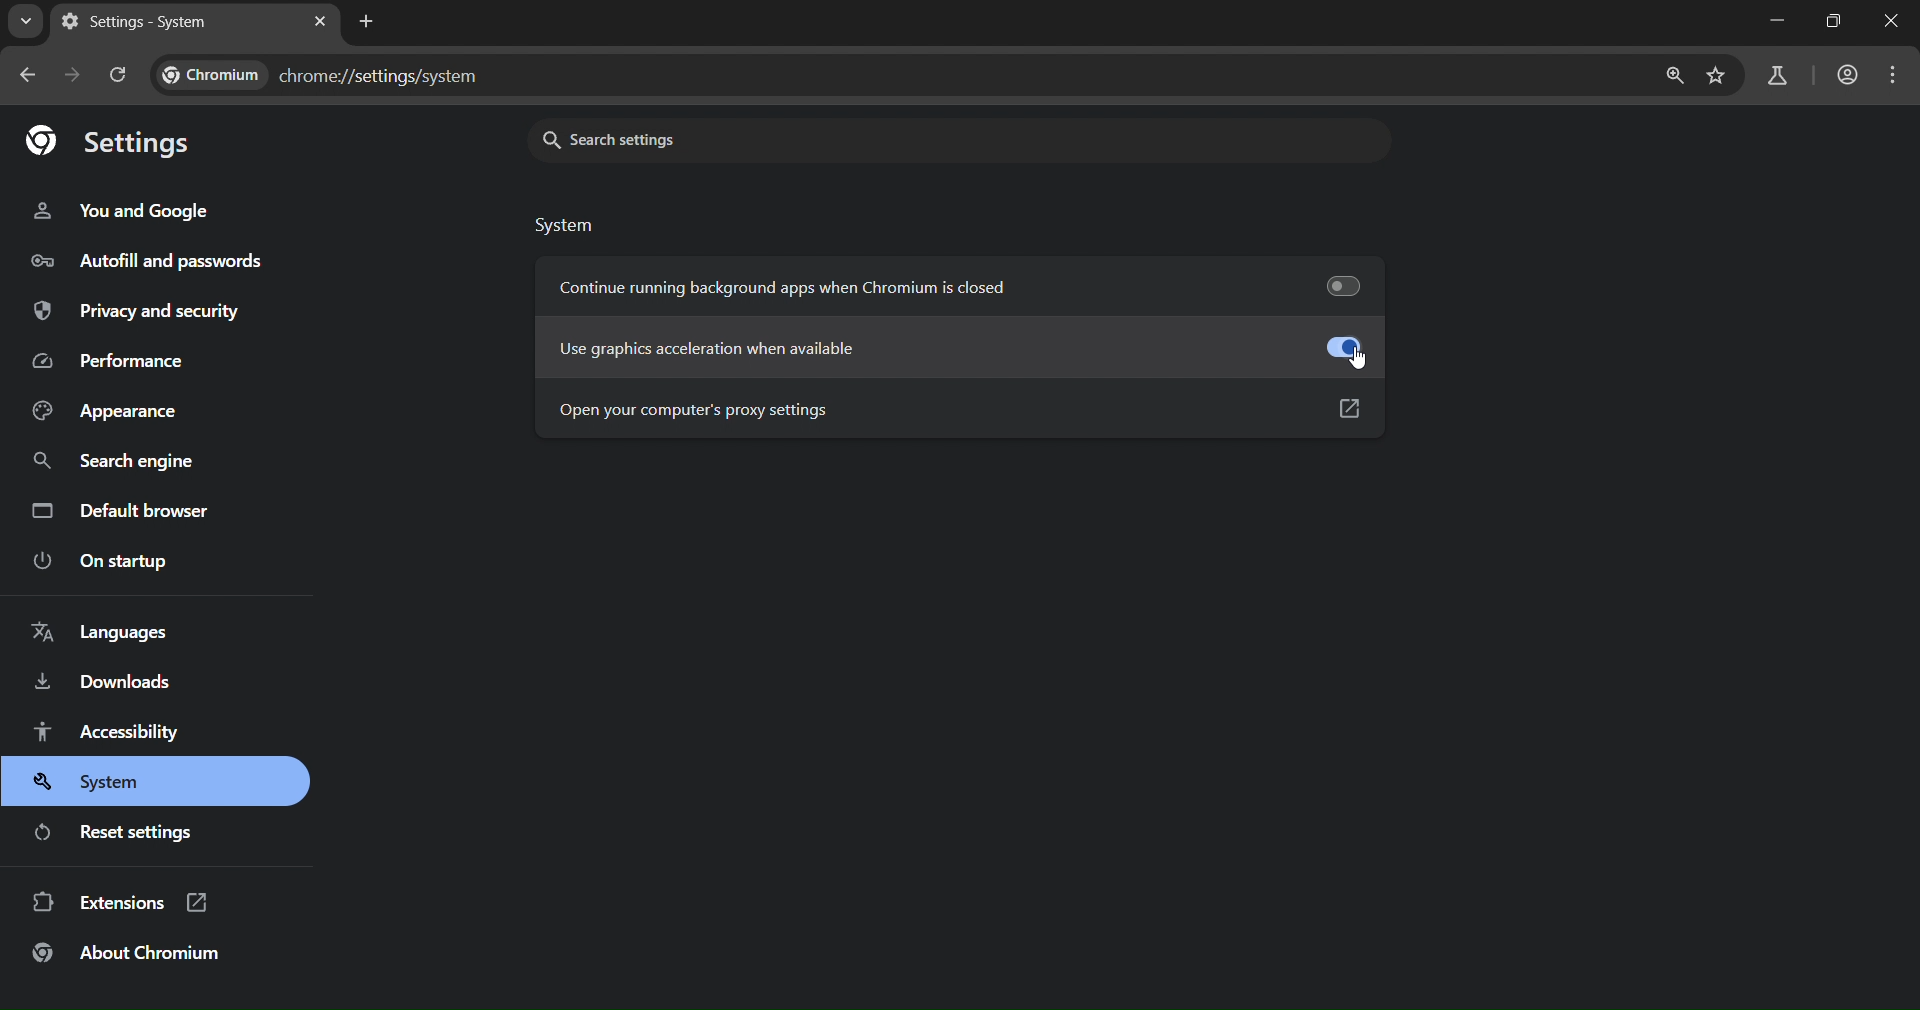 This screenshot has height=1010, width=1920. I want to click on search engine, so click(112, 462).